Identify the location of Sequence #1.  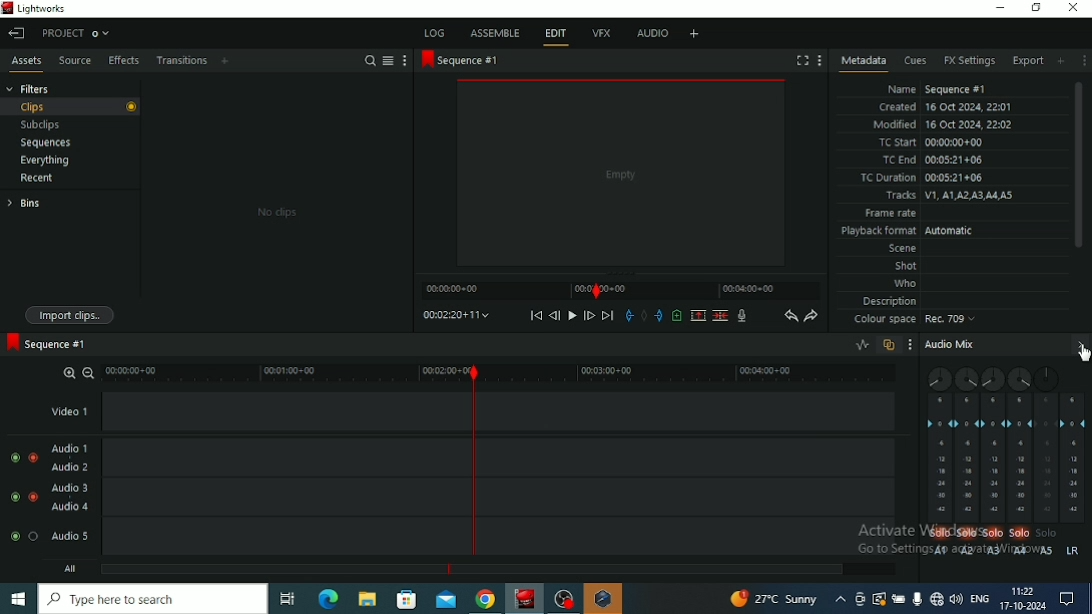
(47, 343).